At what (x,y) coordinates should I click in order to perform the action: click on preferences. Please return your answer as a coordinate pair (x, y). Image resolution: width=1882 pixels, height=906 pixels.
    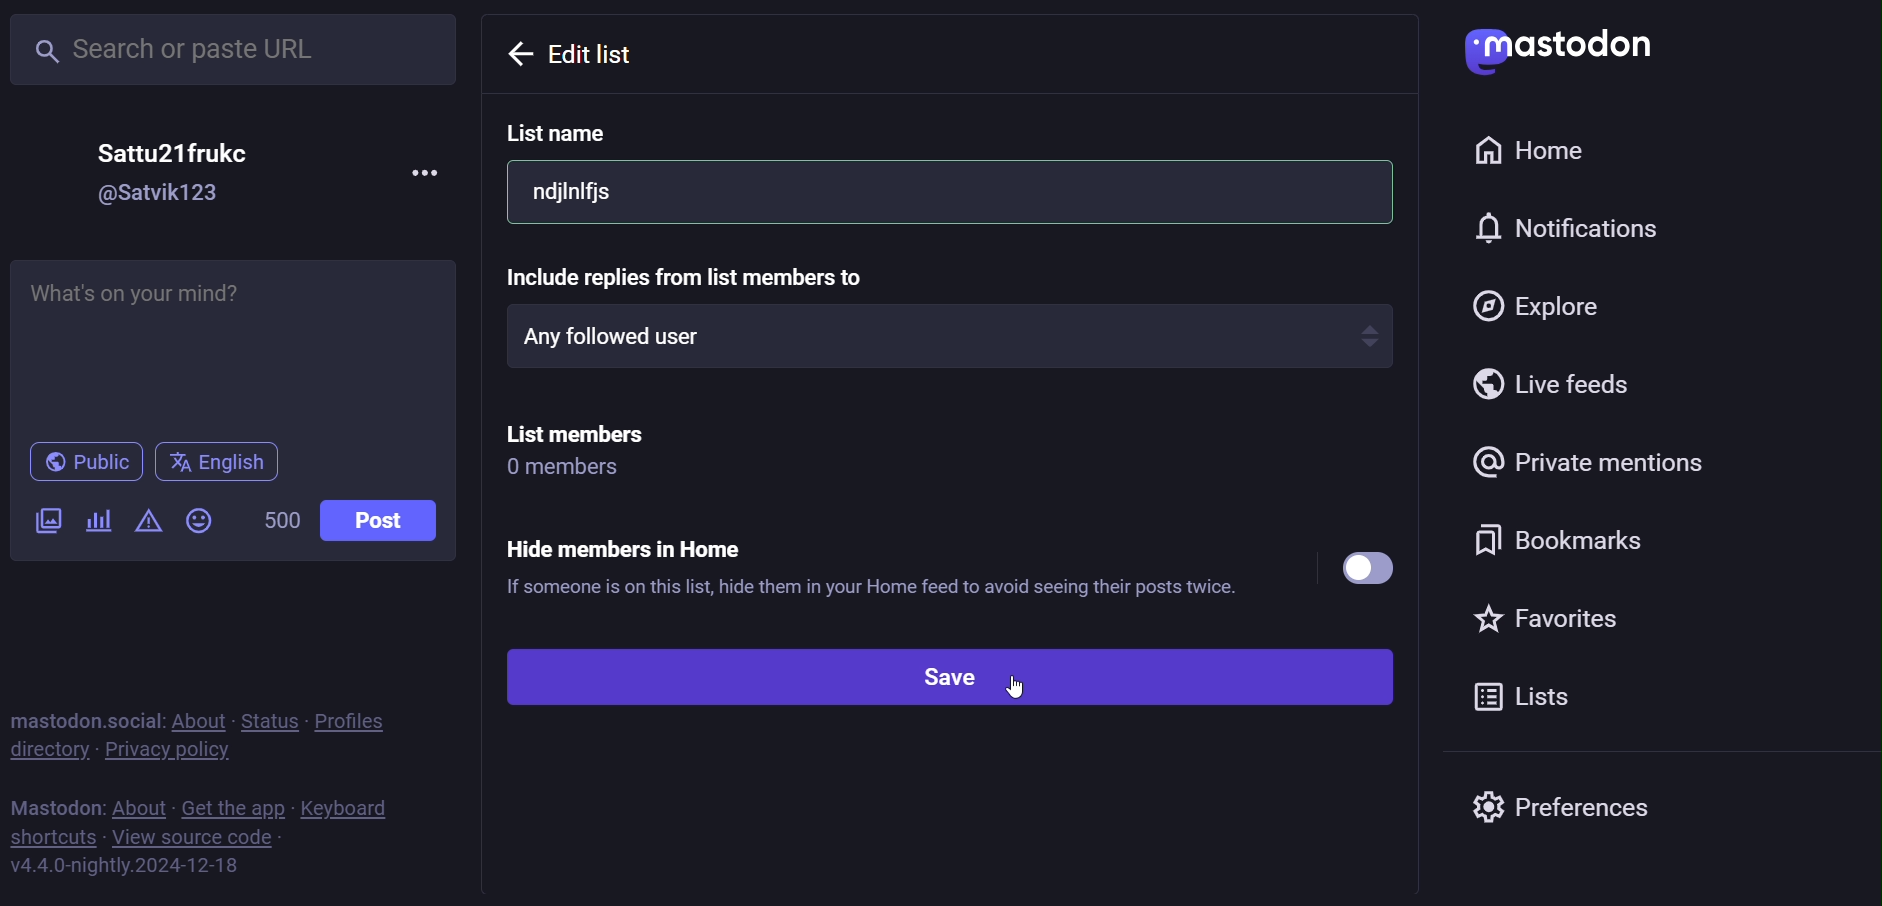
    Looking at the image, I should click on (1561, 801).